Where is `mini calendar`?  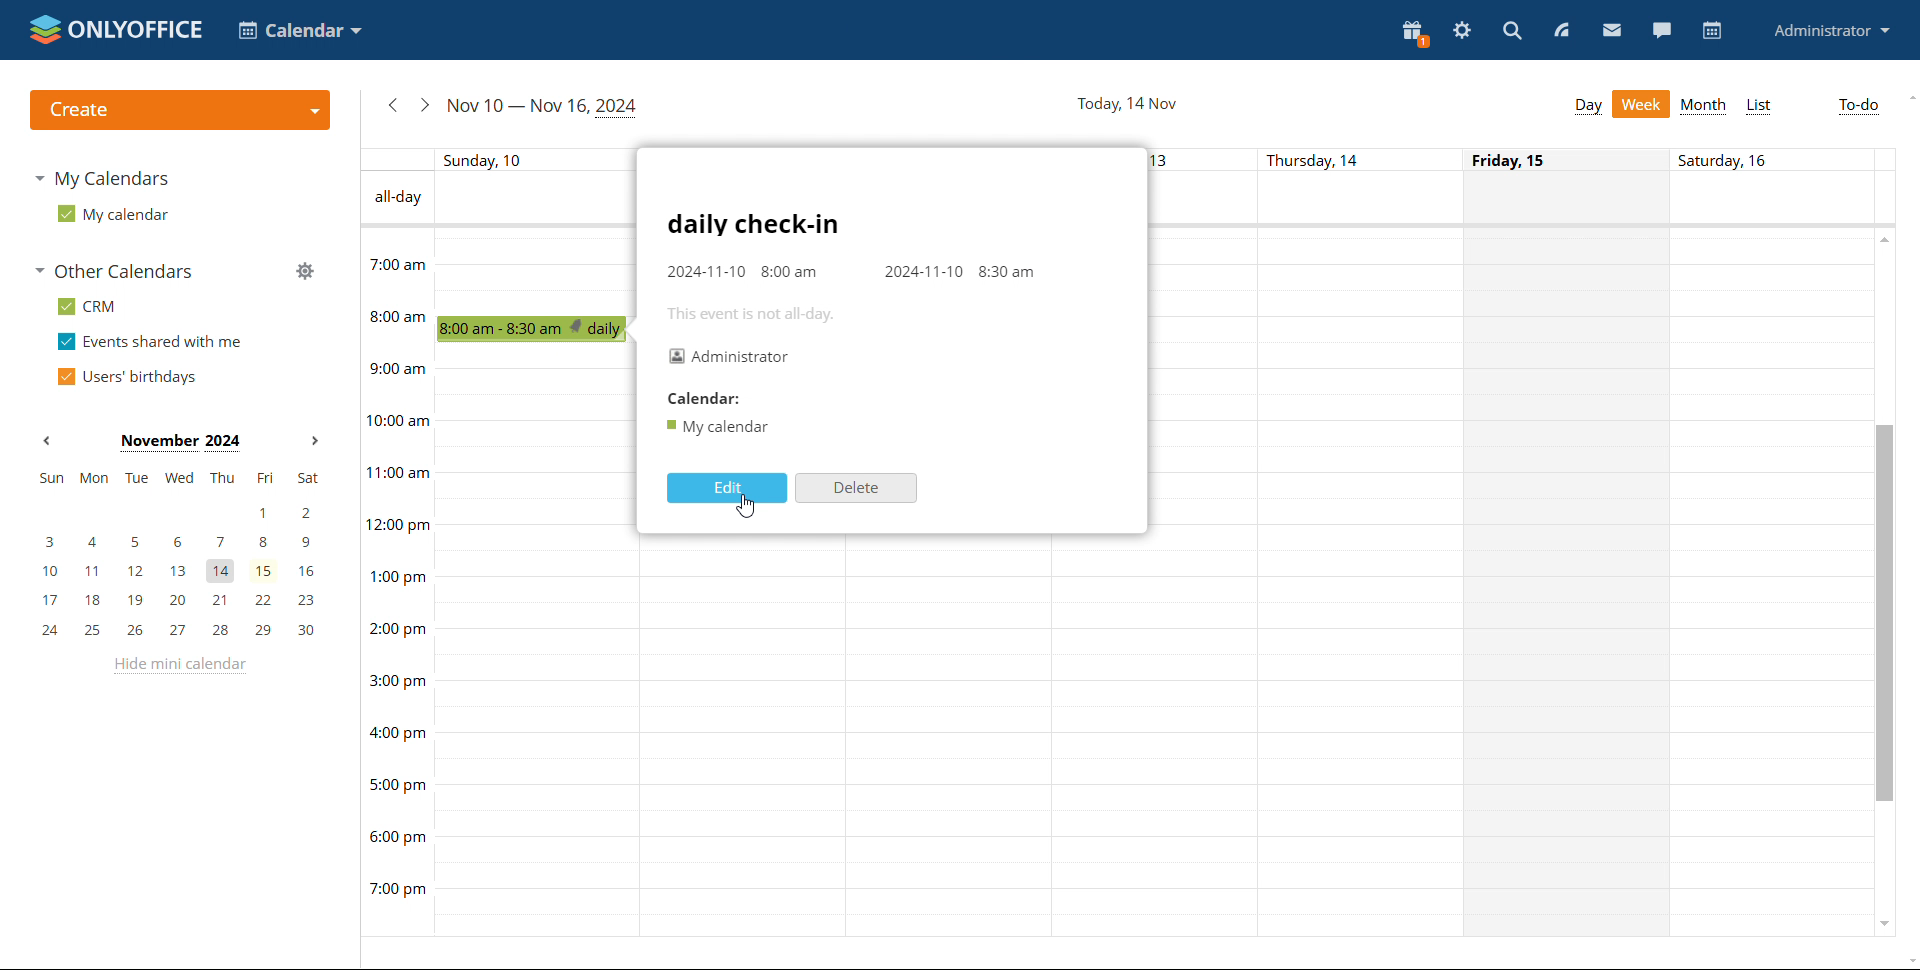 mini calendar is located at coordinates (178, 556).